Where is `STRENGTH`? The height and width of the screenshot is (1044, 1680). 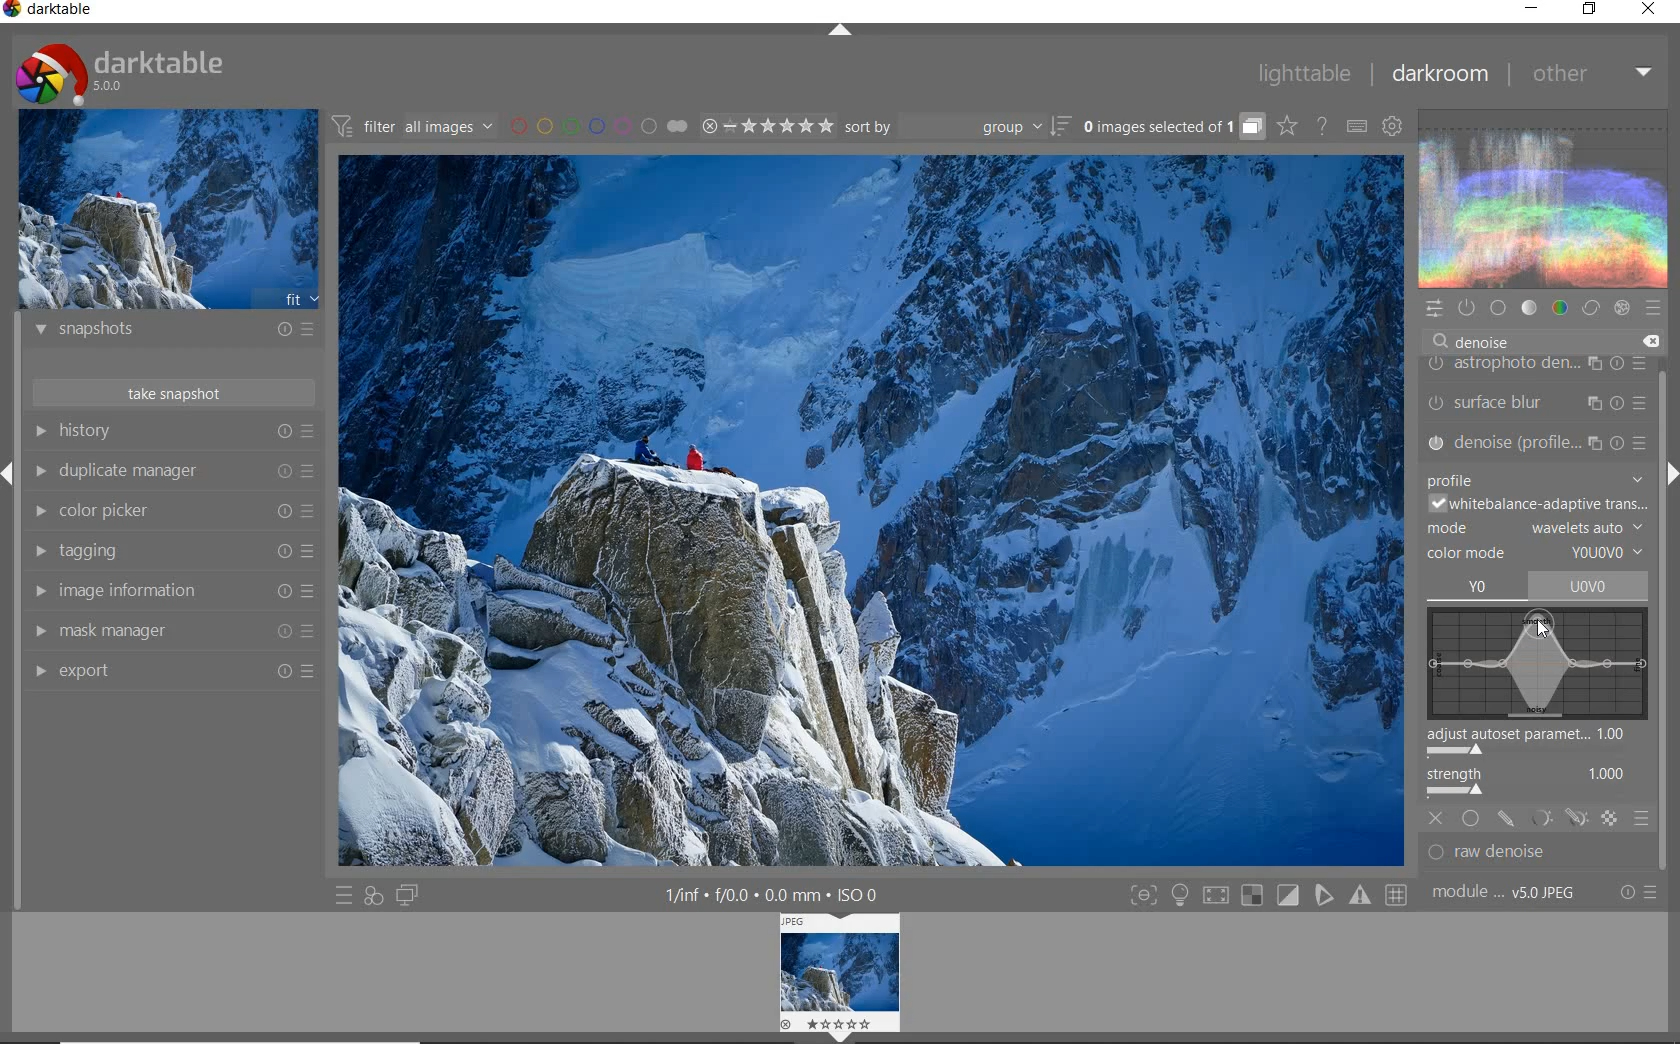
STRENGTH is located at coordinates (1541, 784).